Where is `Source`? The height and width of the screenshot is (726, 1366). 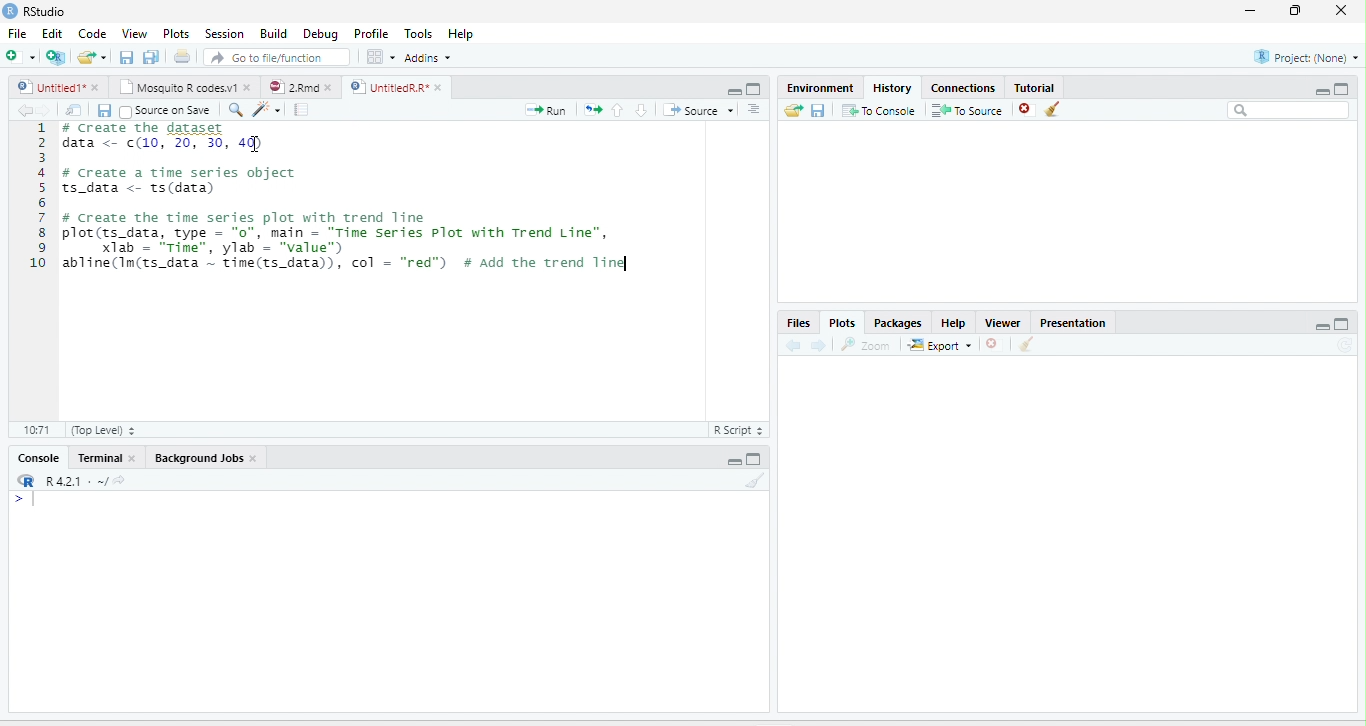
Source is located at coordinates (698, 110).